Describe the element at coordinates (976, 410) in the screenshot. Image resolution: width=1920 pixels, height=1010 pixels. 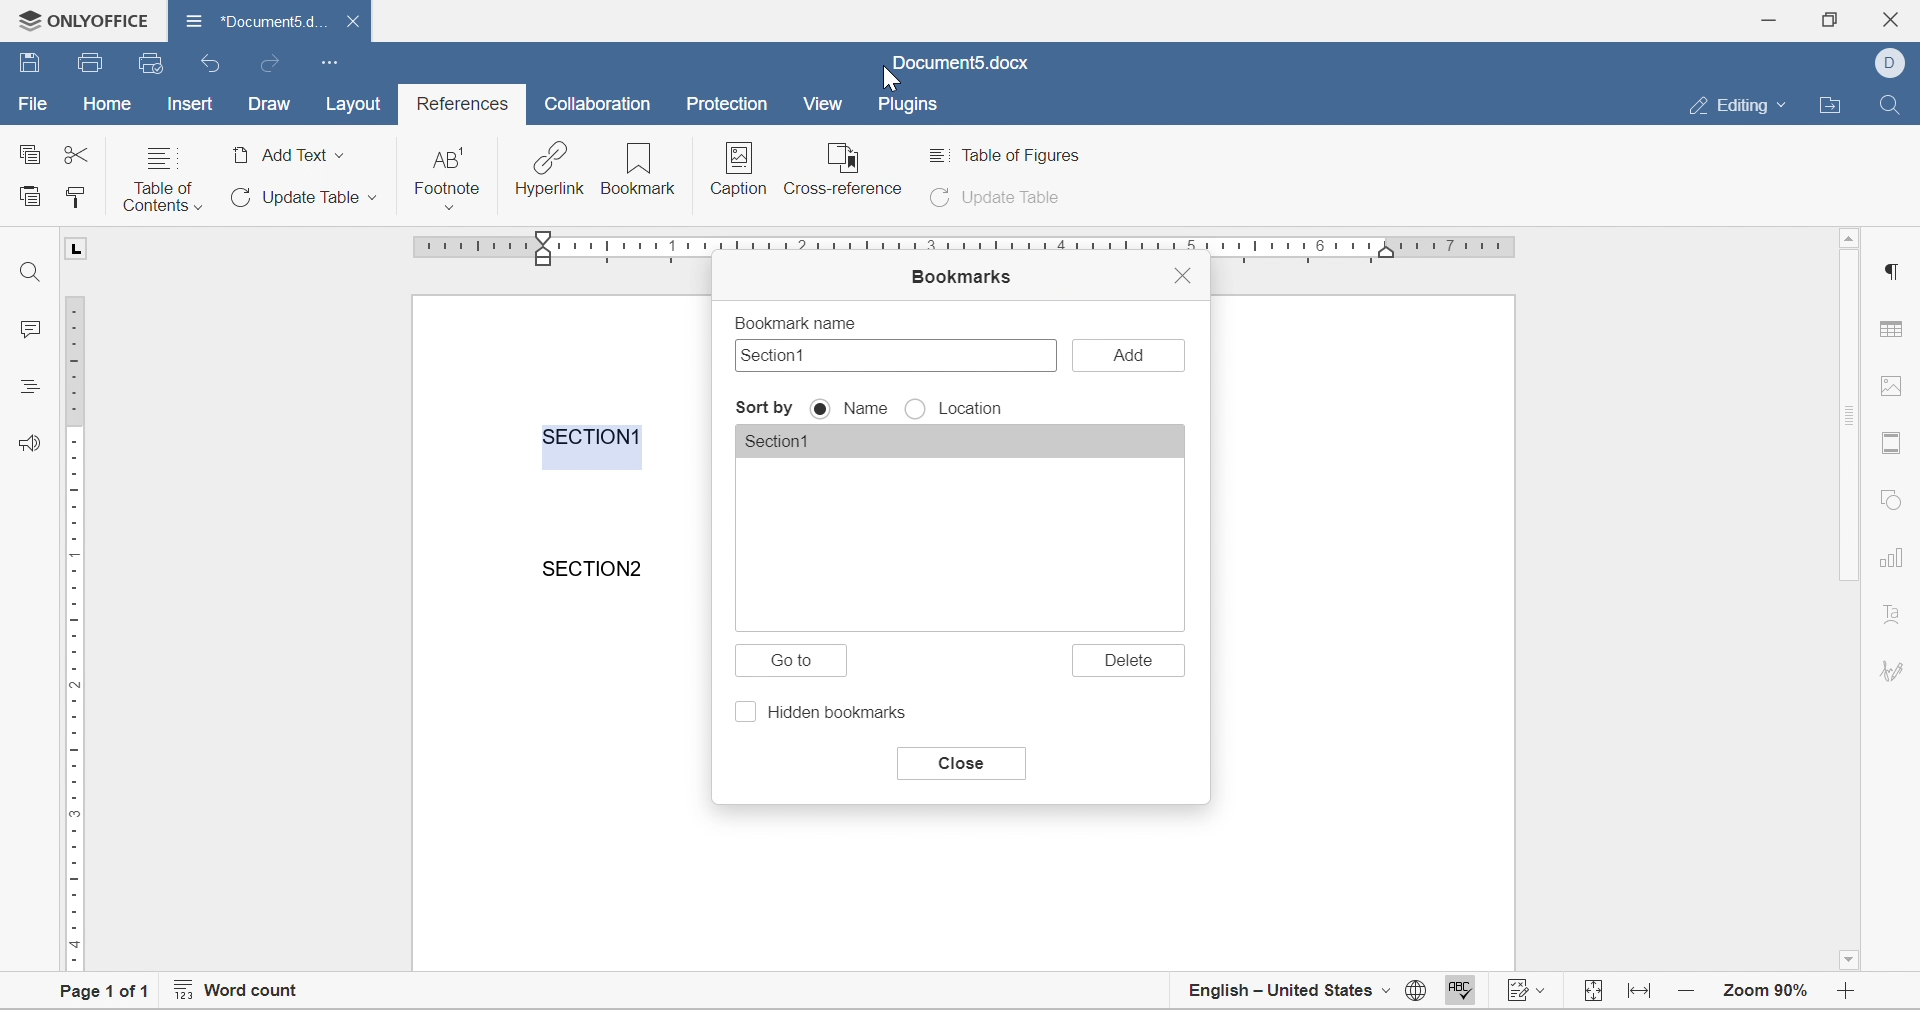
I see `location` at that location.